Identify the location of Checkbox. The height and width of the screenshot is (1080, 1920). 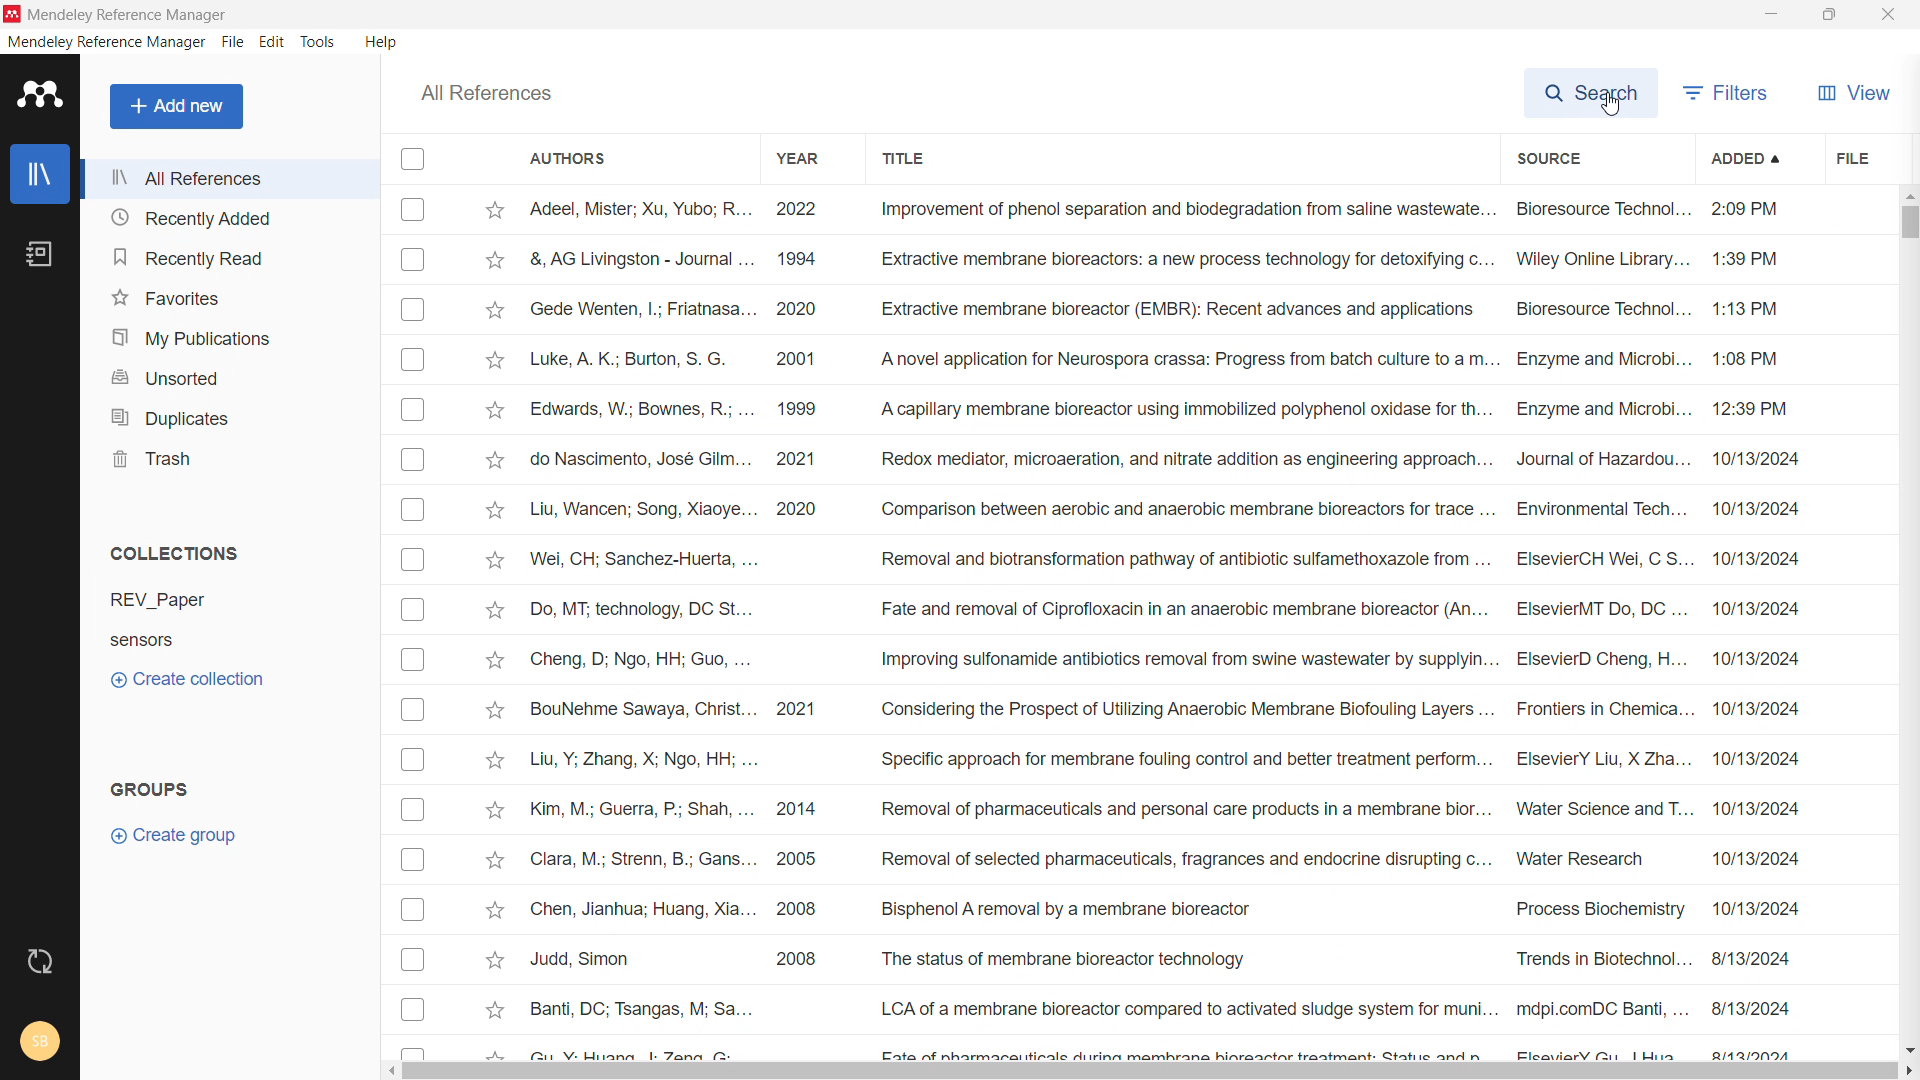
(413, 911).